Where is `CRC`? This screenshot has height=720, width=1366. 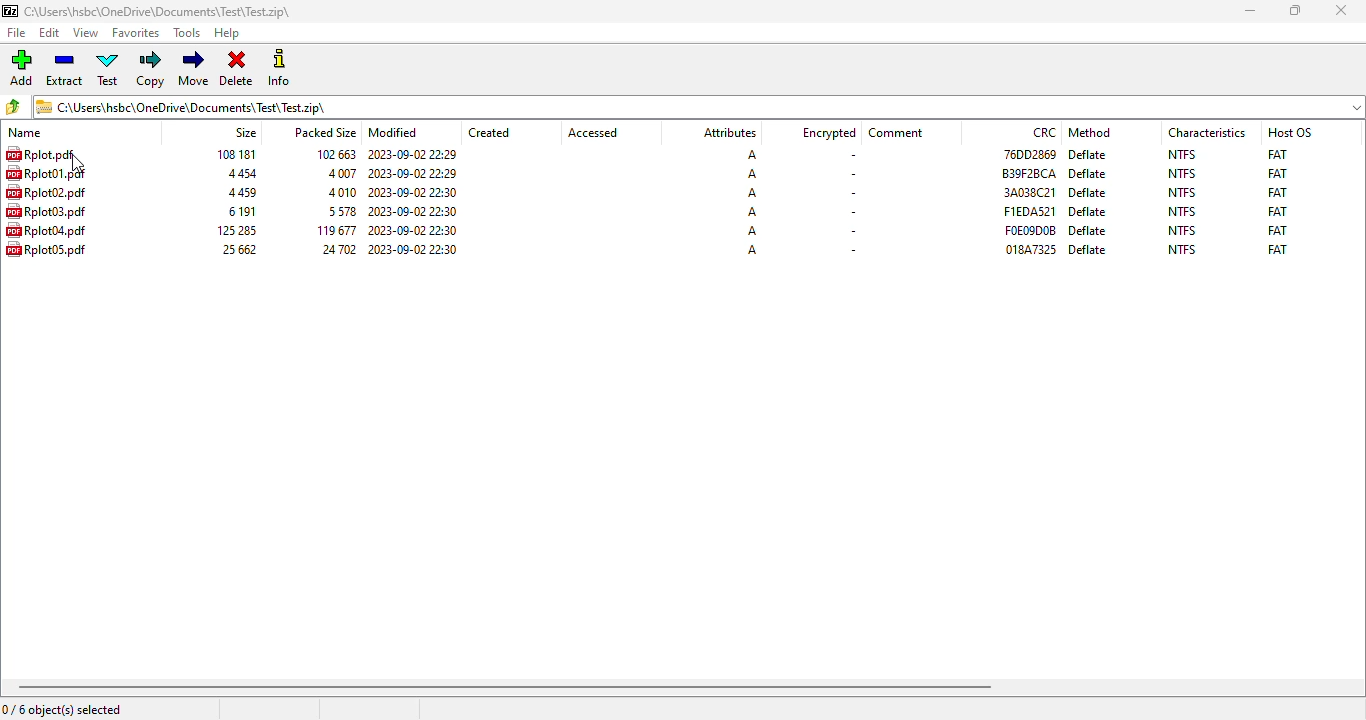 CRC is located at coordinates (1031, 249).